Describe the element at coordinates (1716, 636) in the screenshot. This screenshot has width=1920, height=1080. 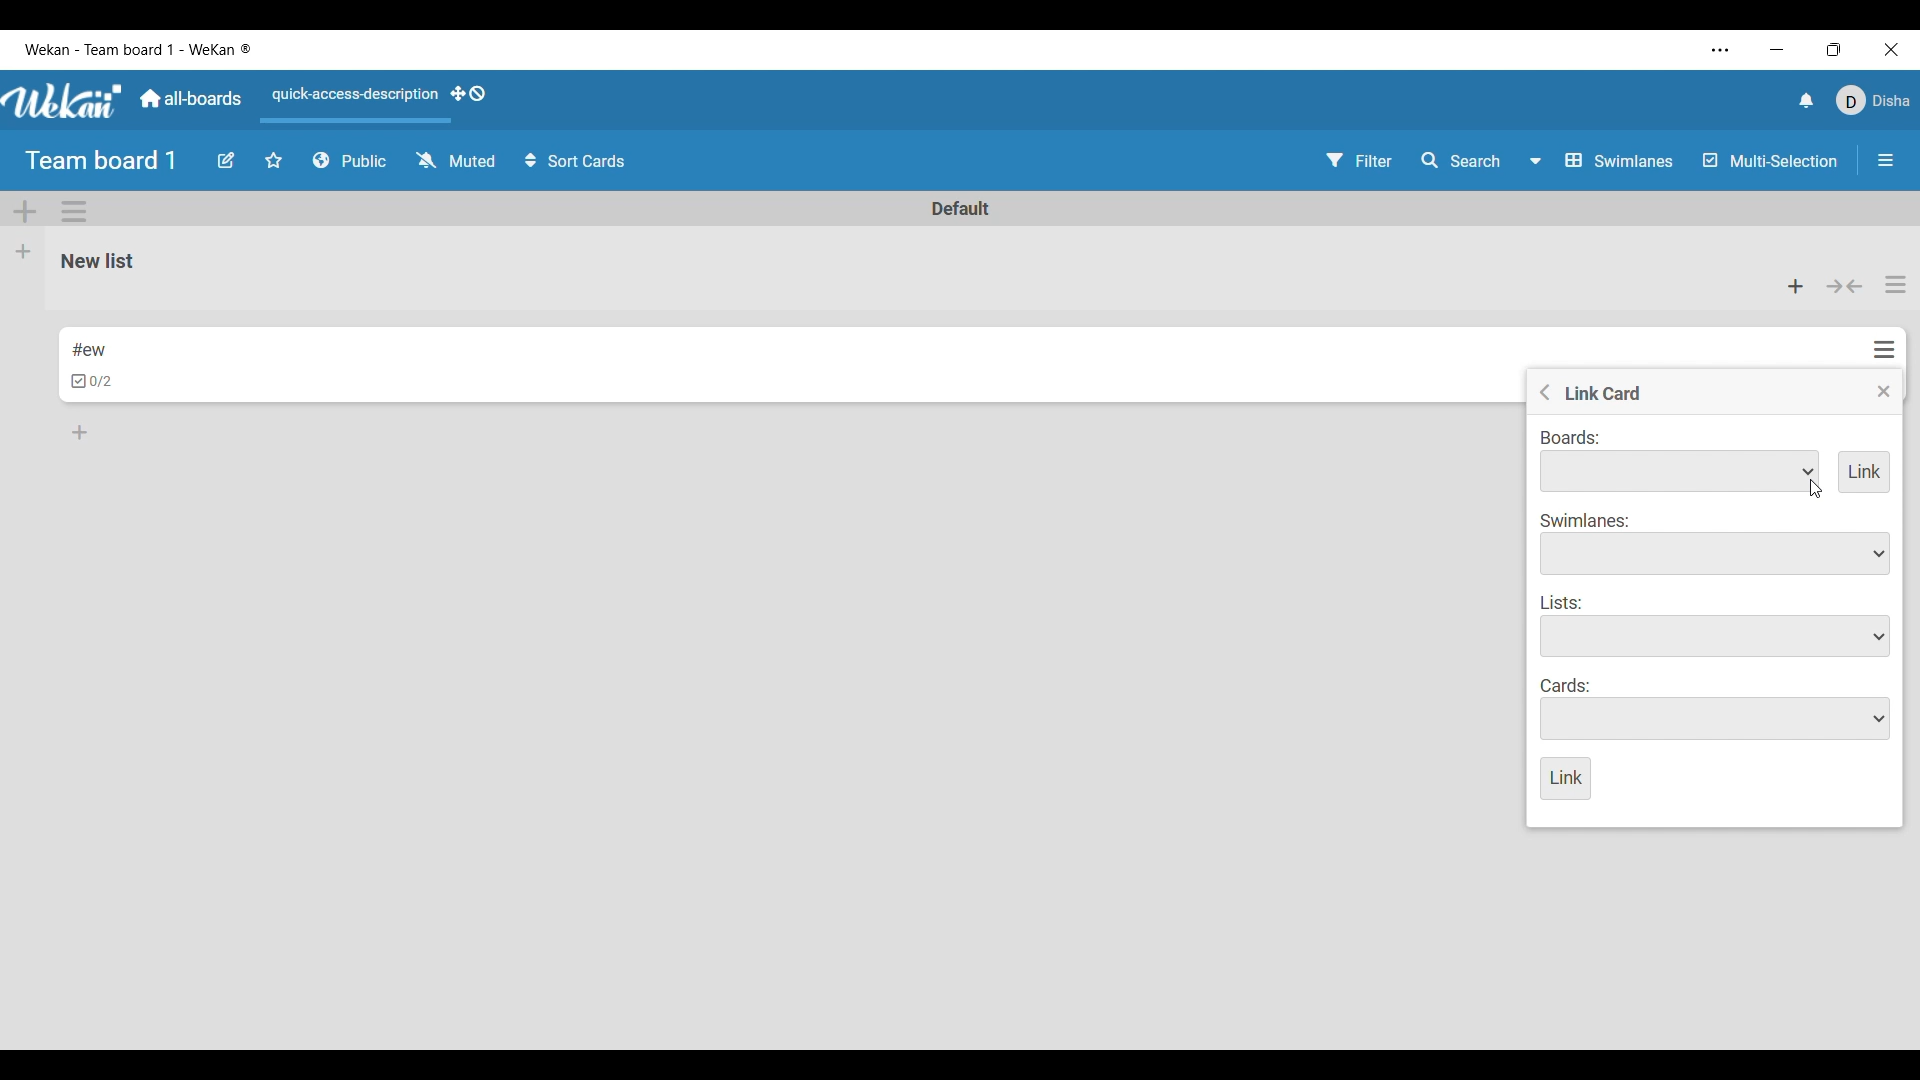
I see `List options` at that location.